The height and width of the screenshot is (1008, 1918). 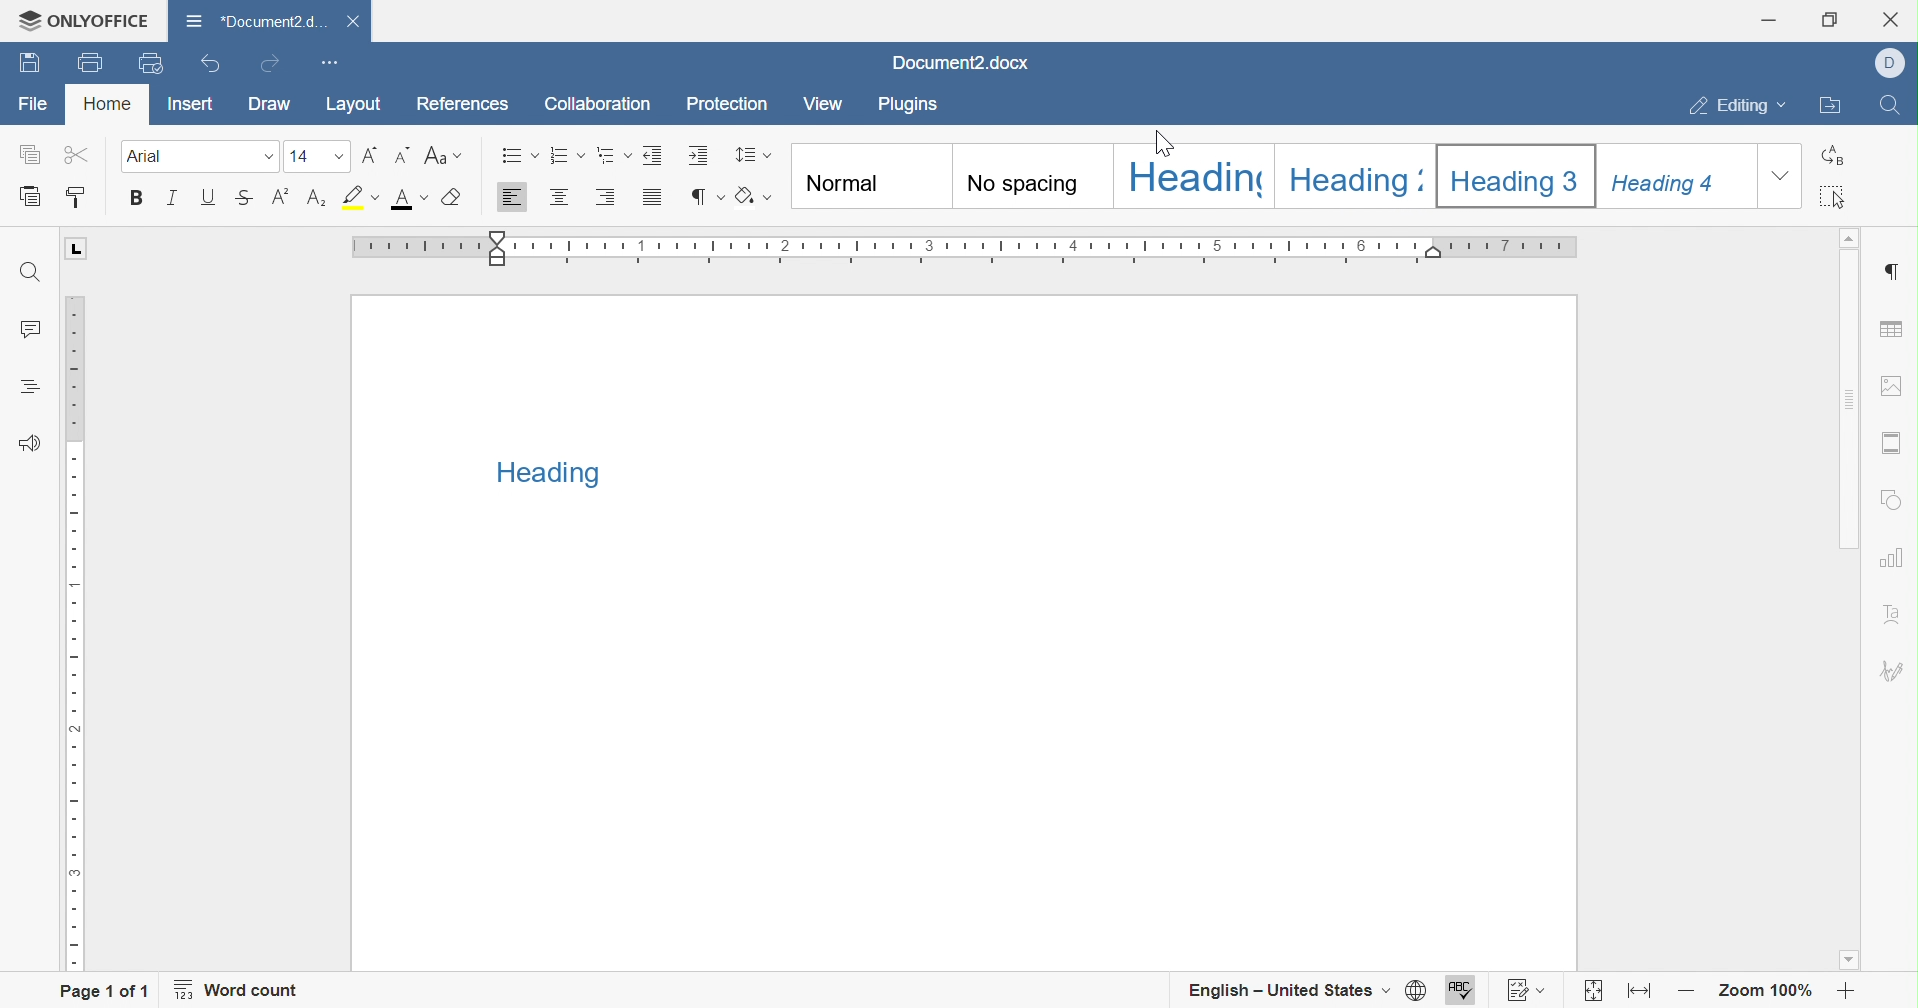 What do you see at coordinates (1896, 441) in the screenshot?
I see `Header and footer settings` at bounding box center [1896, 441].